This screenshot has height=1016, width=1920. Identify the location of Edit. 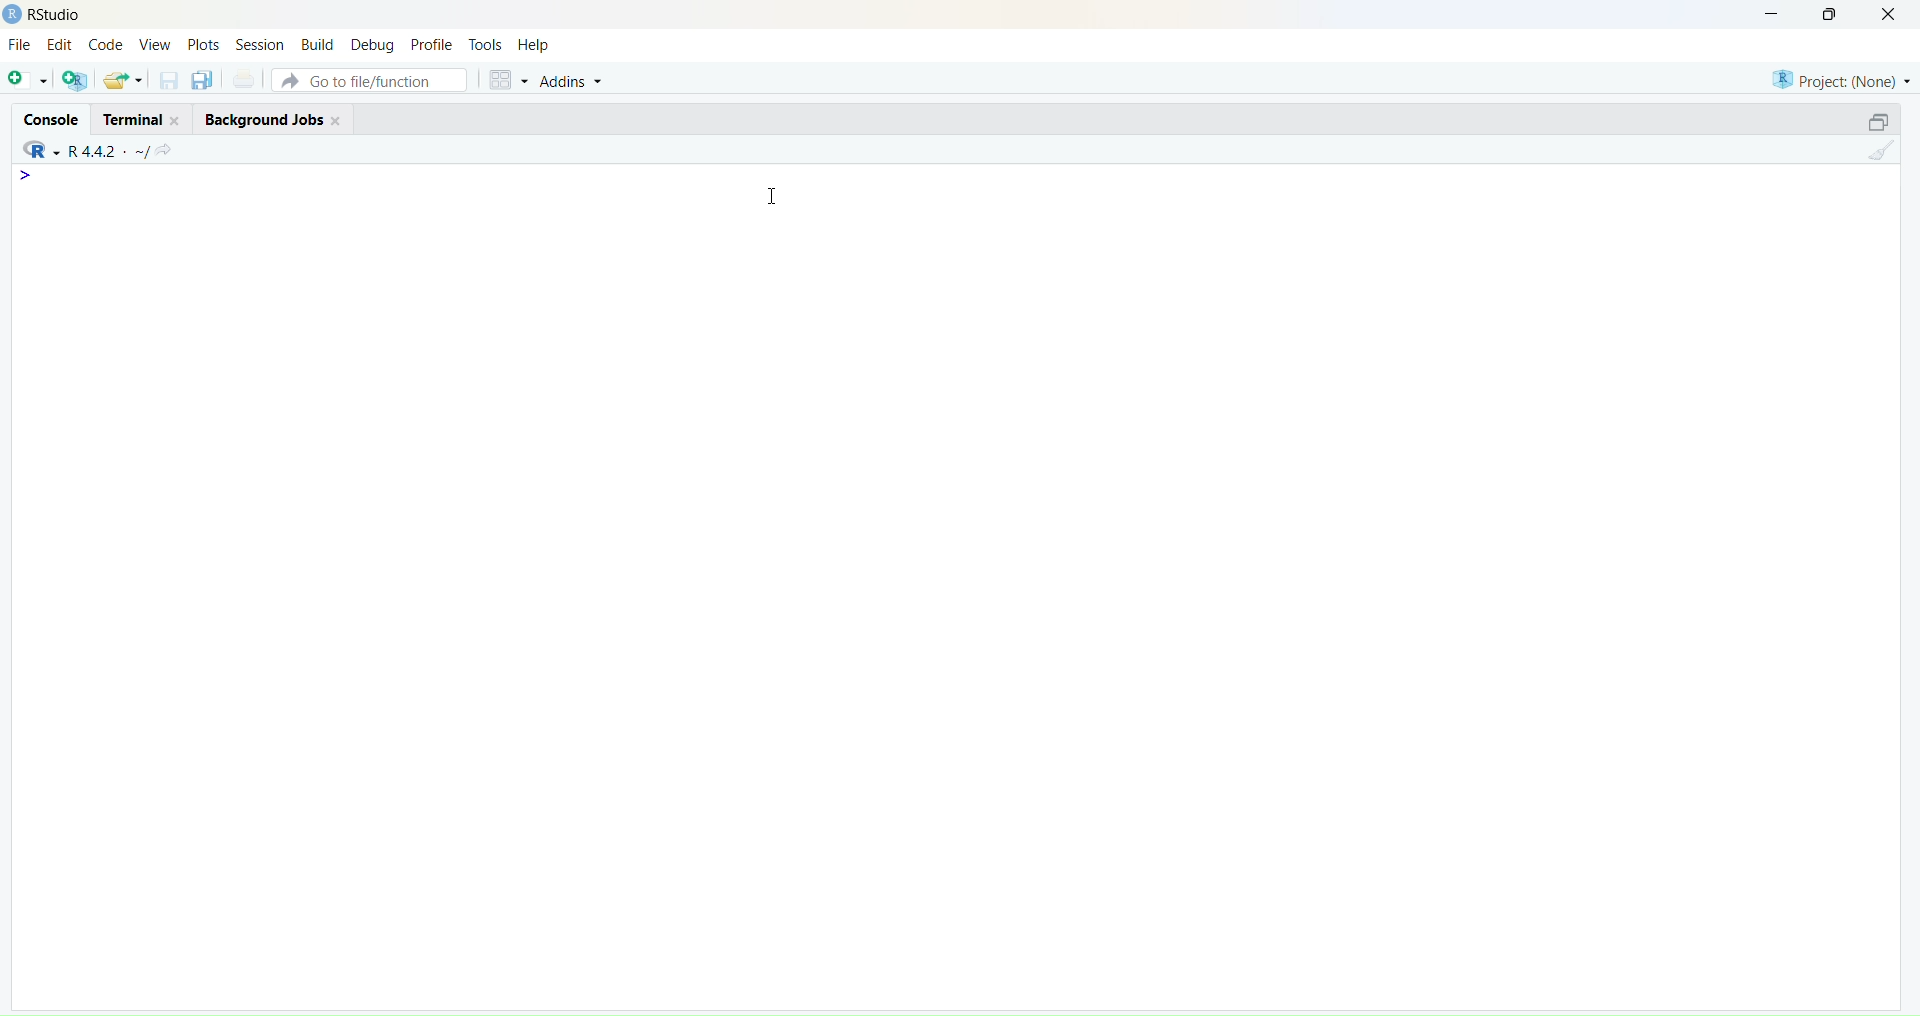
(58, 47).